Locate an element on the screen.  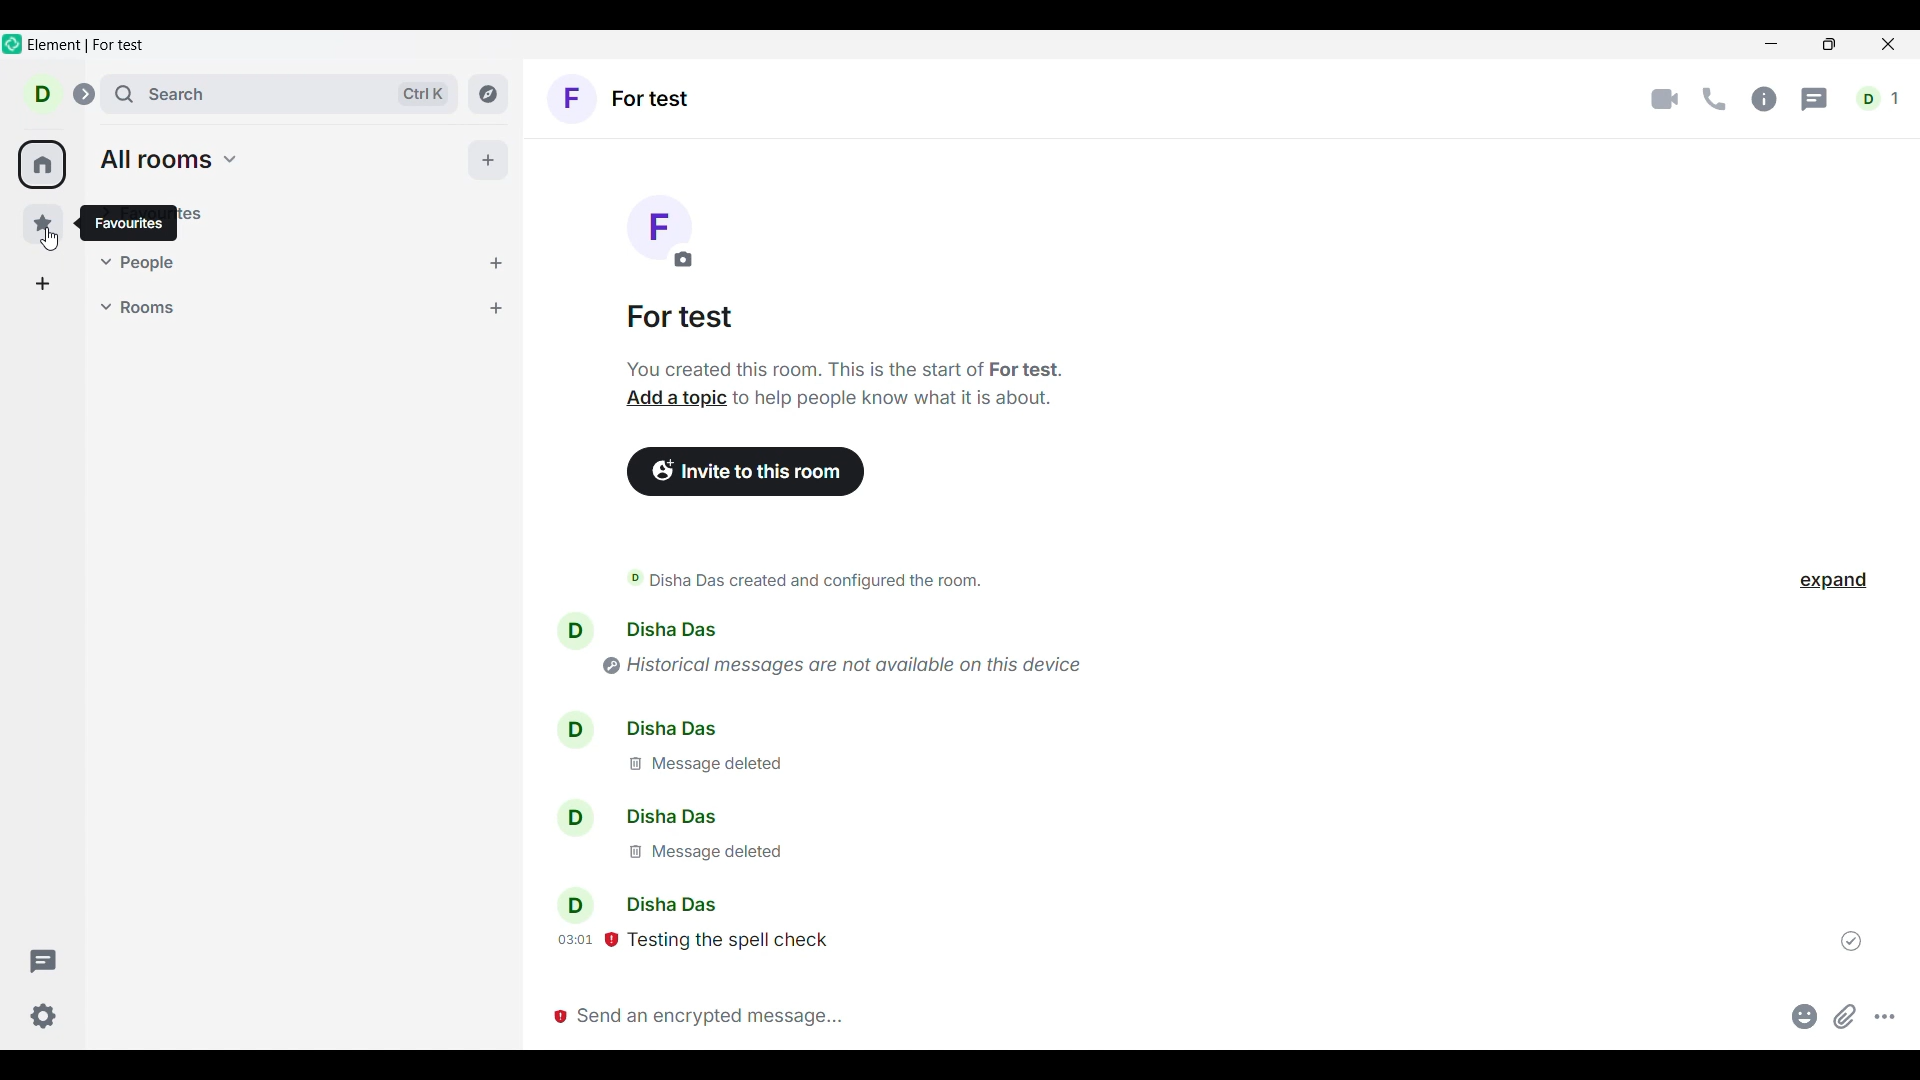
home is located at coordinates (43, 165).